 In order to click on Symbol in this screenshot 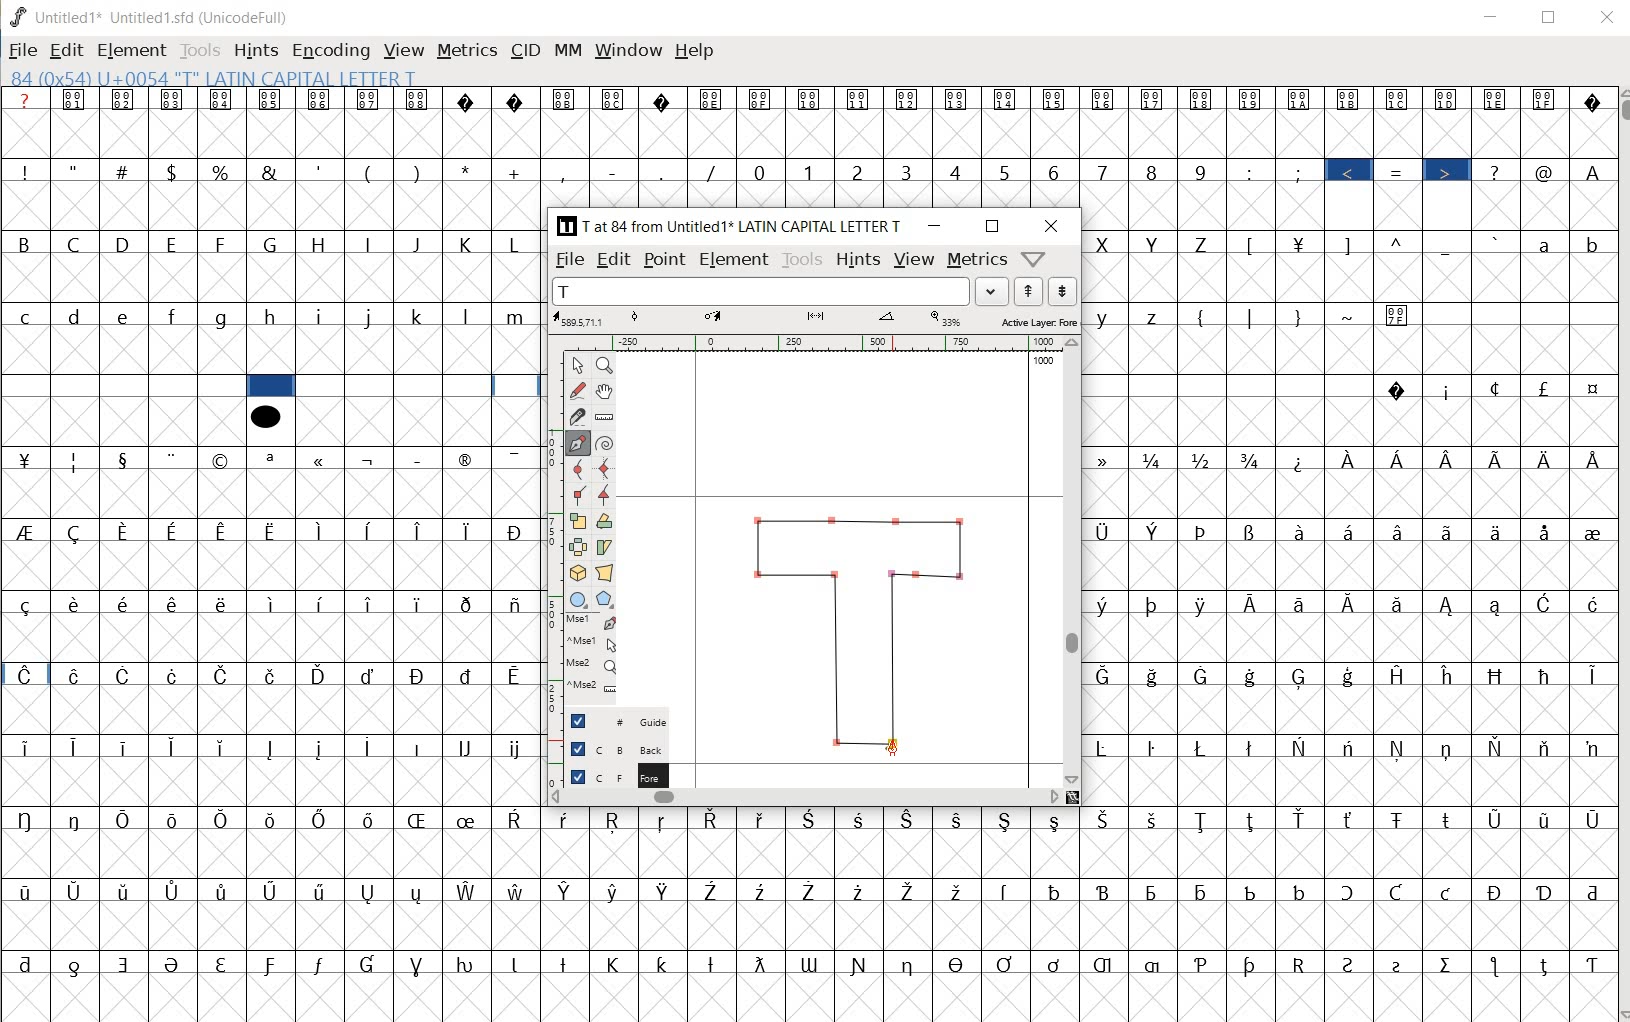, I will do `click(271, 99)`.